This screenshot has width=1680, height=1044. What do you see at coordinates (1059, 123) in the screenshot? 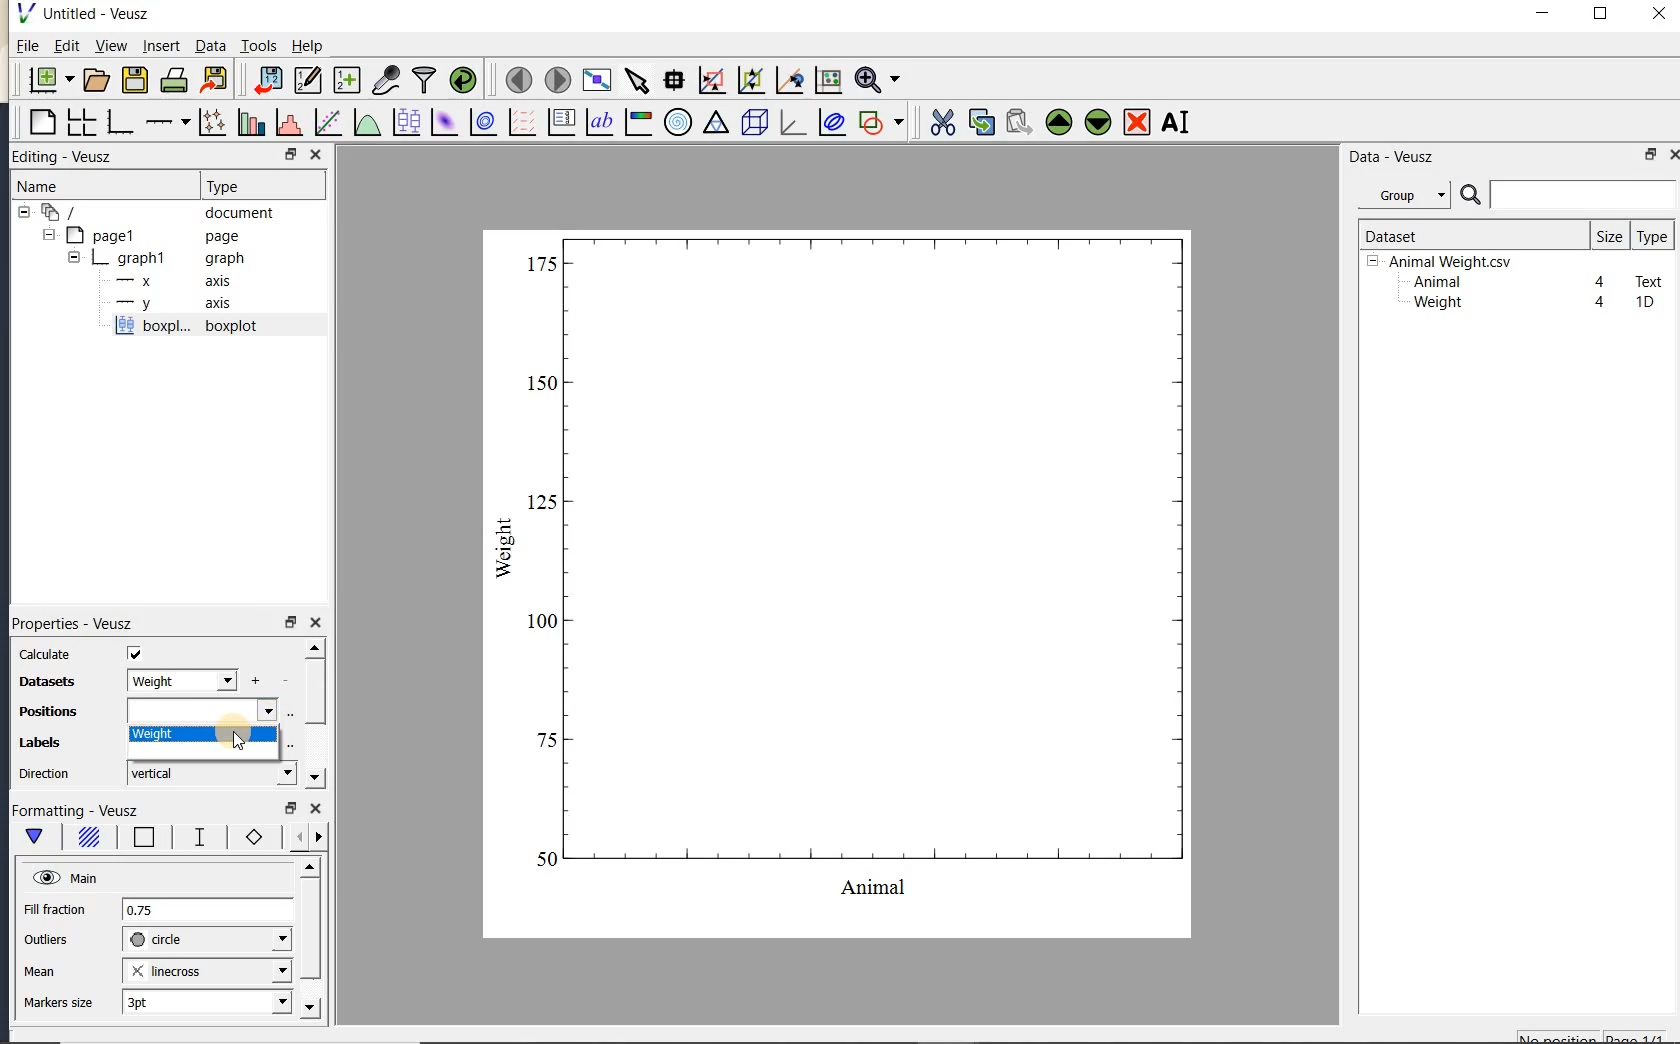
I see `move the selected widget up` at bounding box center [1059, 123].